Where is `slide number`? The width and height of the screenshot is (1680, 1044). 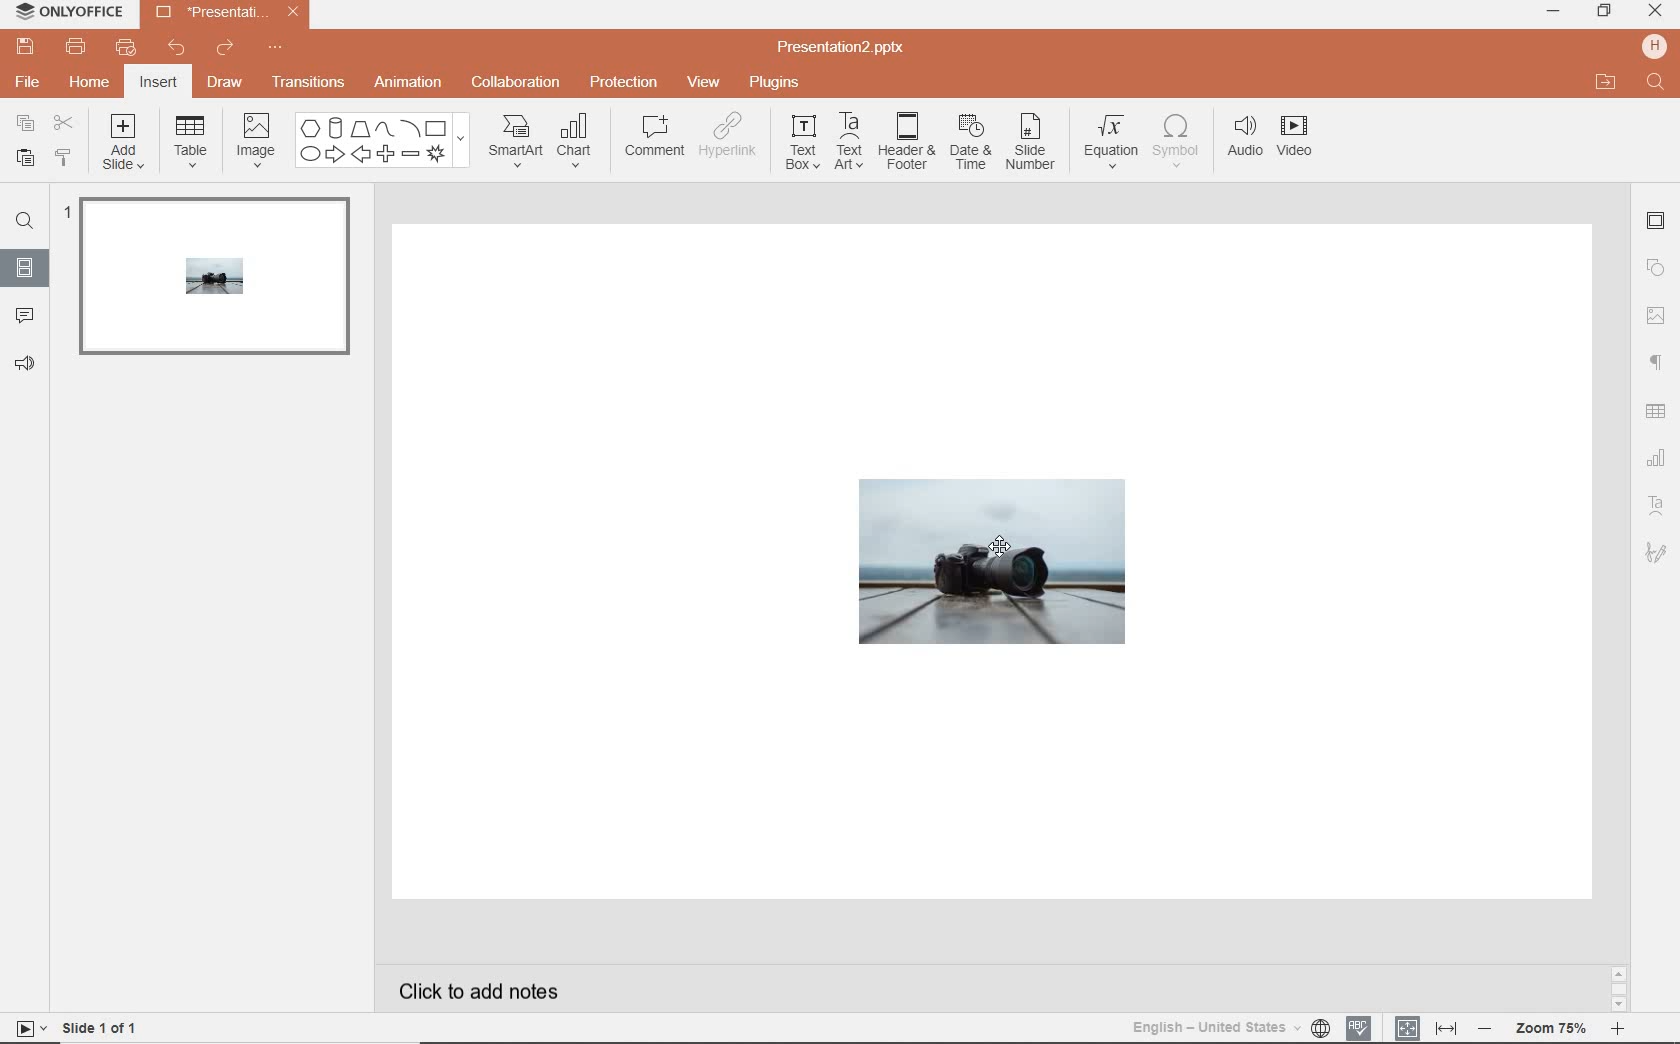 slide number is located at coordinates (1034, 141).